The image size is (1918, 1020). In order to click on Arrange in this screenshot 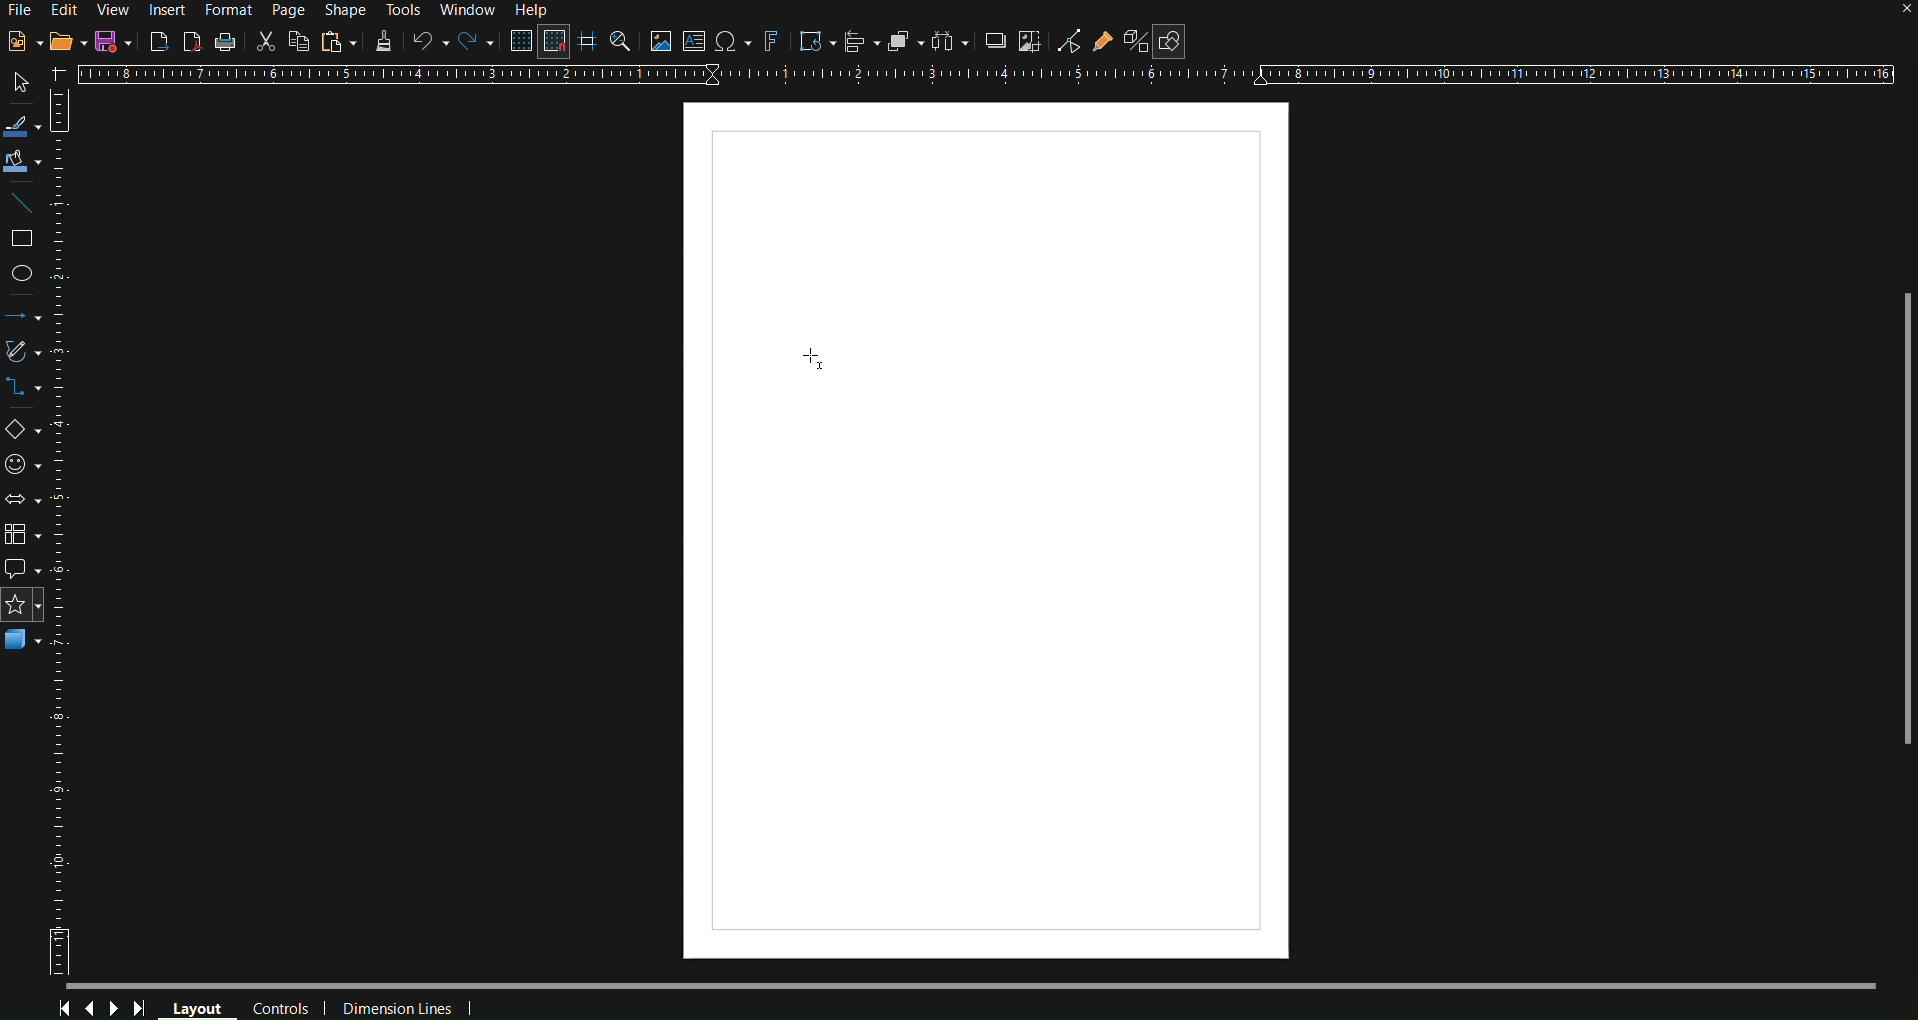, I will do `click(903, 45)`.